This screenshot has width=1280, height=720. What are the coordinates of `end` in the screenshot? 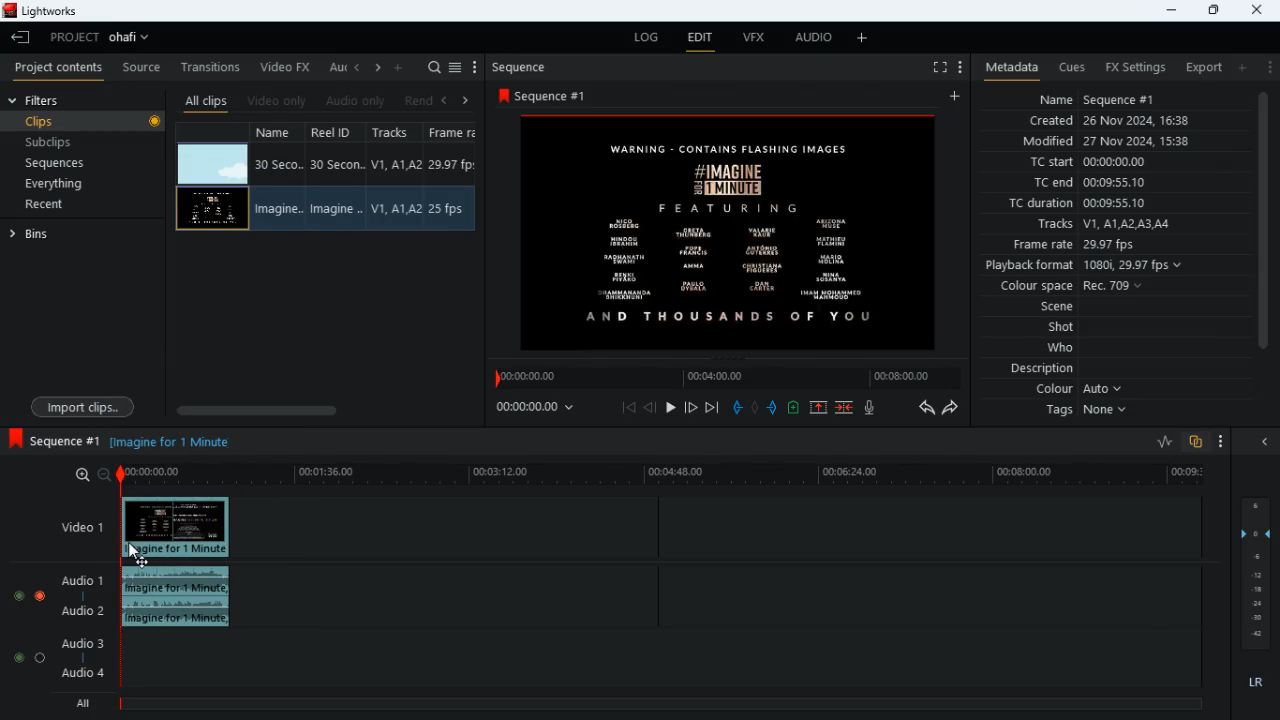 It's located at (714, 407).